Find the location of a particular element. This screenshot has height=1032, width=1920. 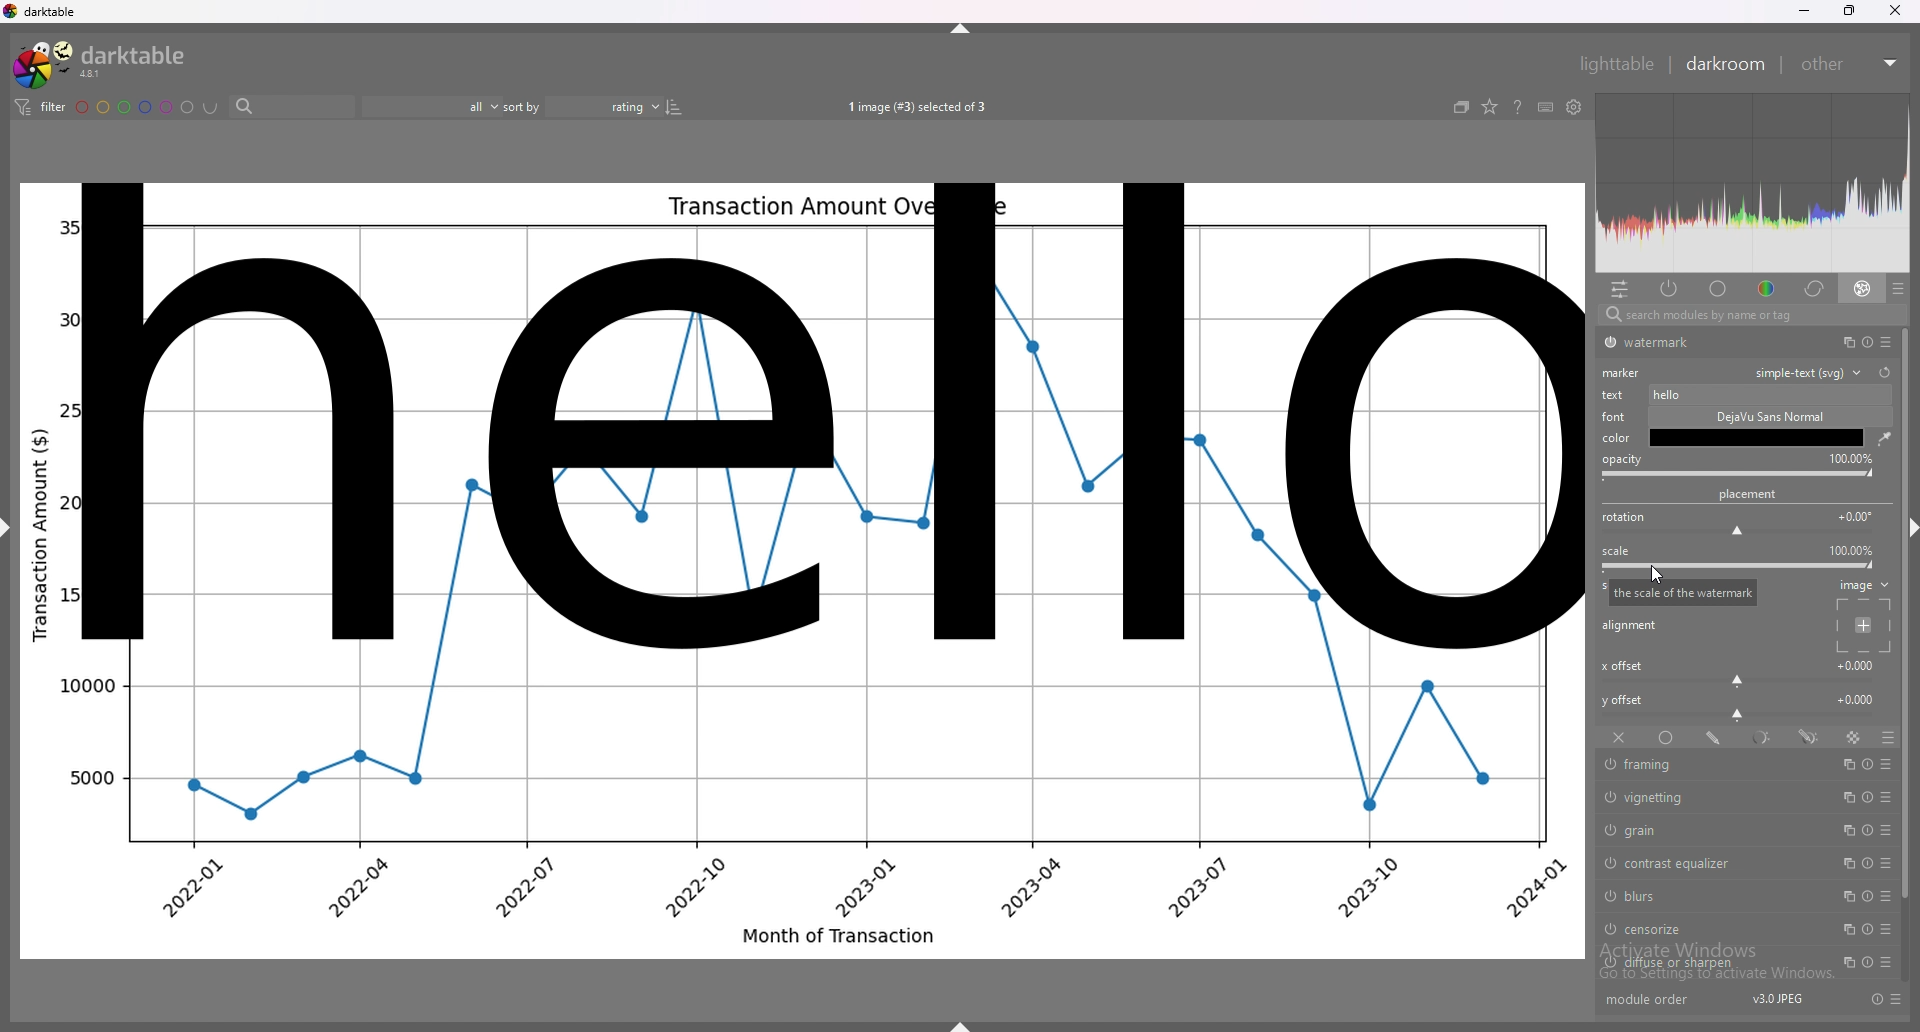

rotation degrees is located at coordinates (1856, 515).